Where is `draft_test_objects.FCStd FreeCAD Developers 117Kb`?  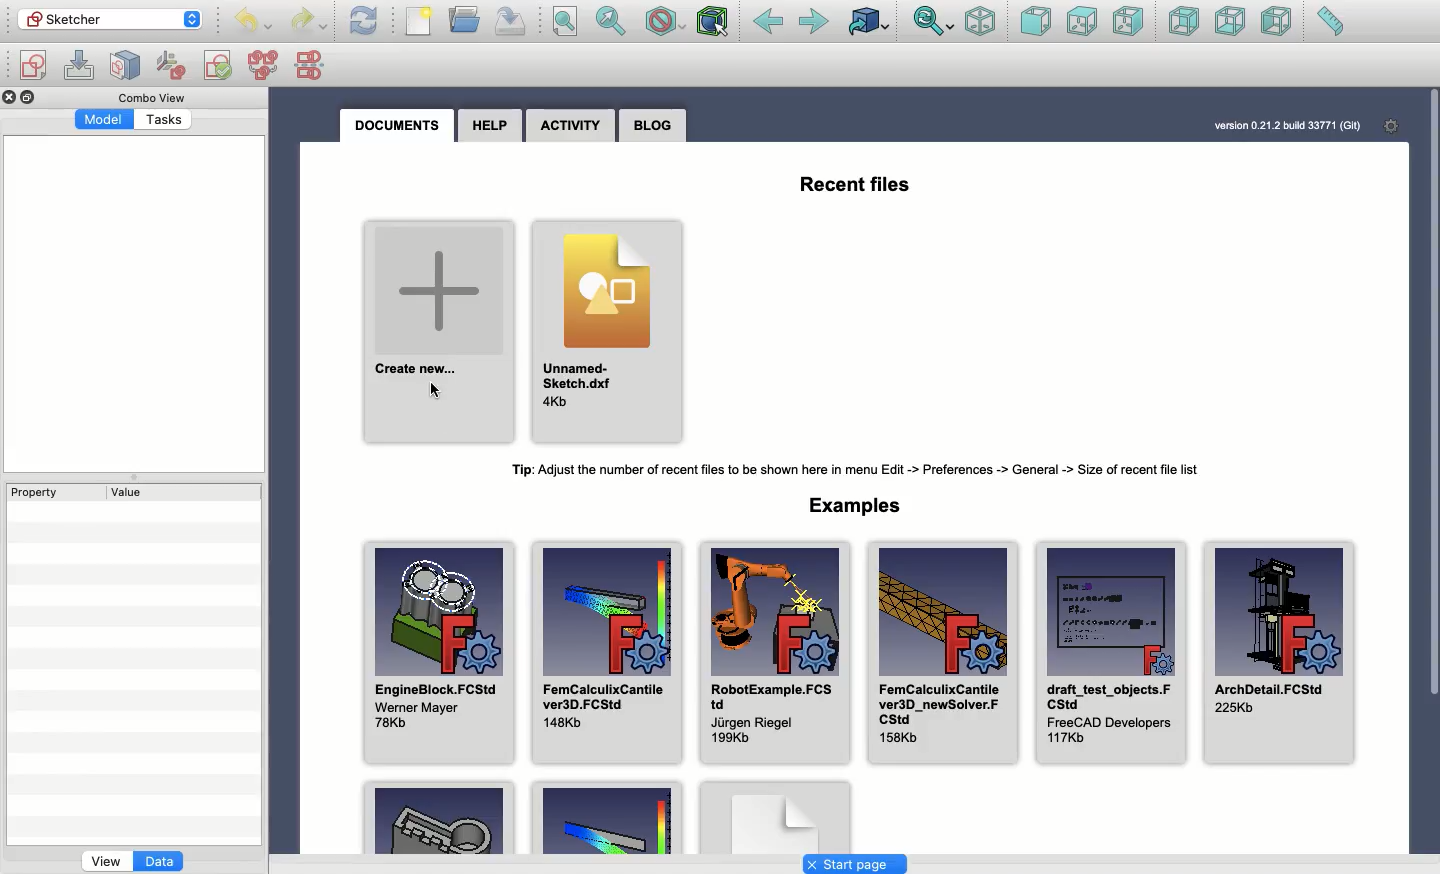
draft_test_objects.FCStd FreeCAD Developers 117Kb is located at coordinates (1112, 652).